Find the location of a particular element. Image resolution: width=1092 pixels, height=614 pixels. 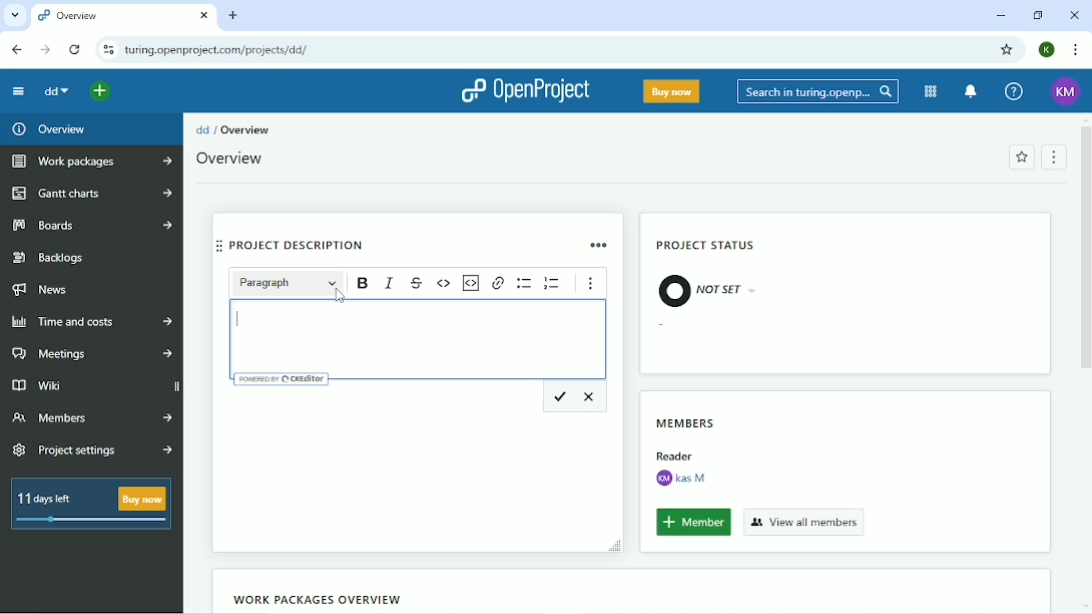

Back is located at coordinates (18, 50).